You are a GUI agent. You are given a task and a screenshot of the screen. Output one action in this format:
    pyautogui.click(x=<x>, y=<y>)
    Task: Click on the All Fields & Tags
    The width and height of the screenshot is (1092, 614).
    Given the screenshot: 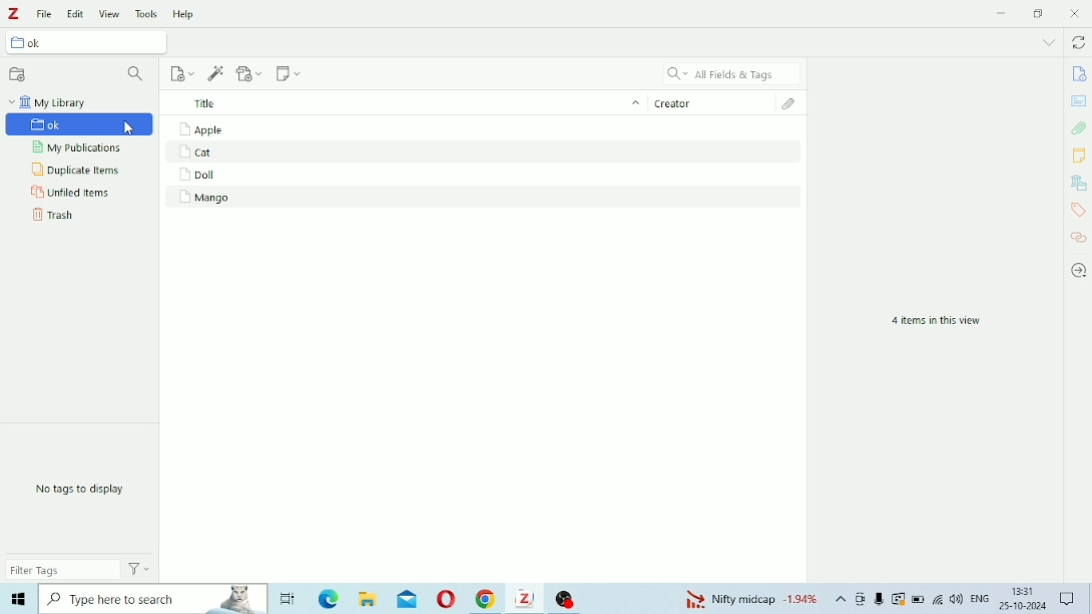 What is the action you would take?
    pyautogui.click(x=732, y=73)
    